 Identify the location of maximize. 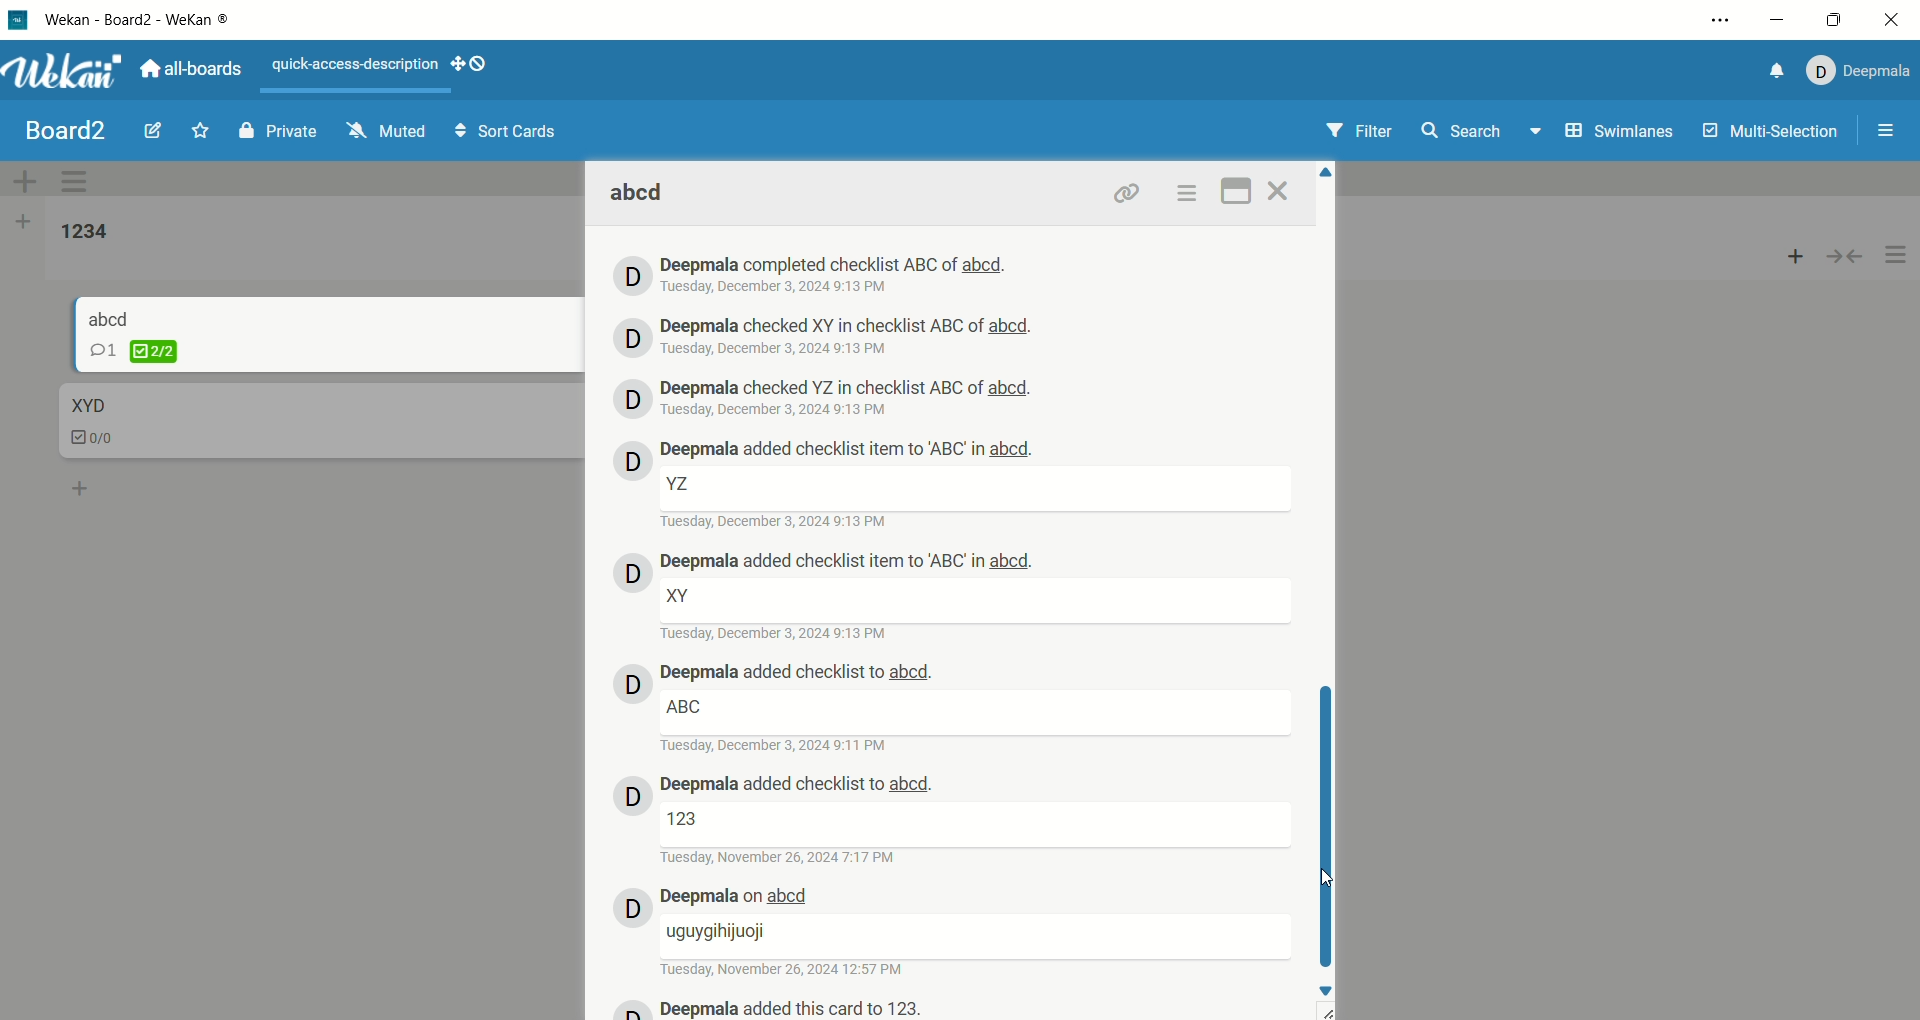
(1834, 22).